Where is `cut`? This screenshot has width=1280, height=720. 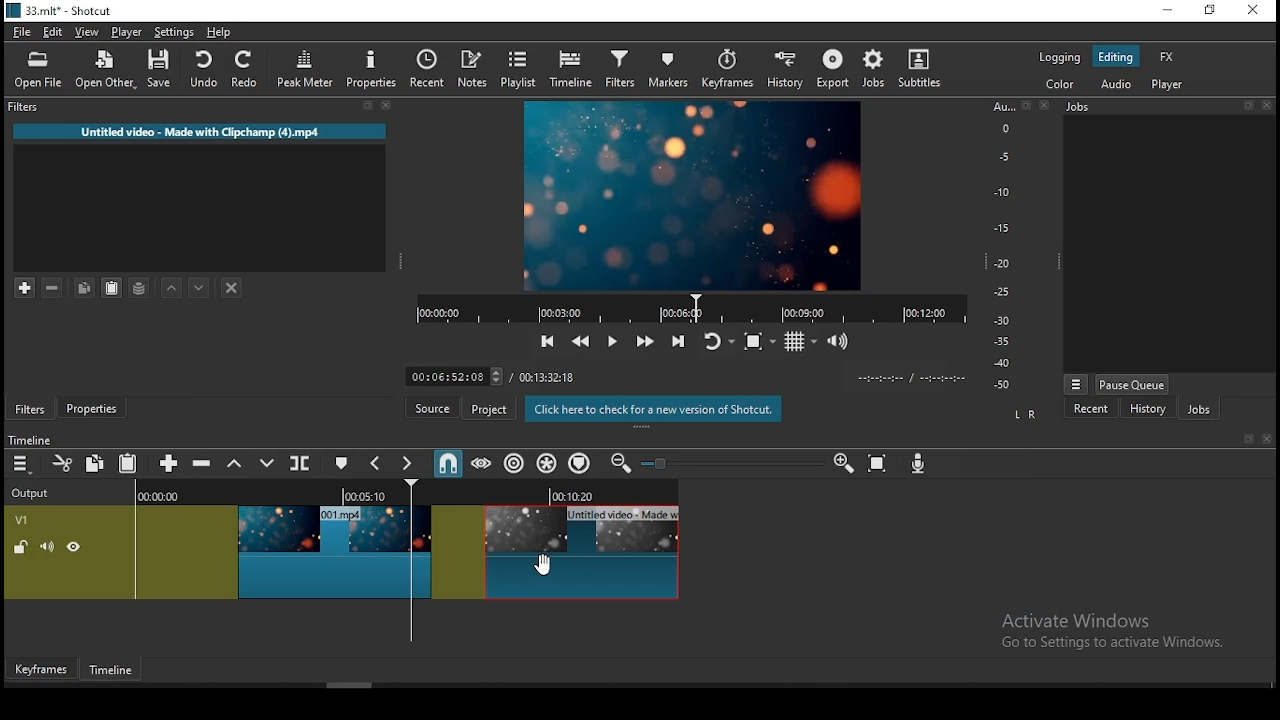
cut is located at coordinates (59, 466).